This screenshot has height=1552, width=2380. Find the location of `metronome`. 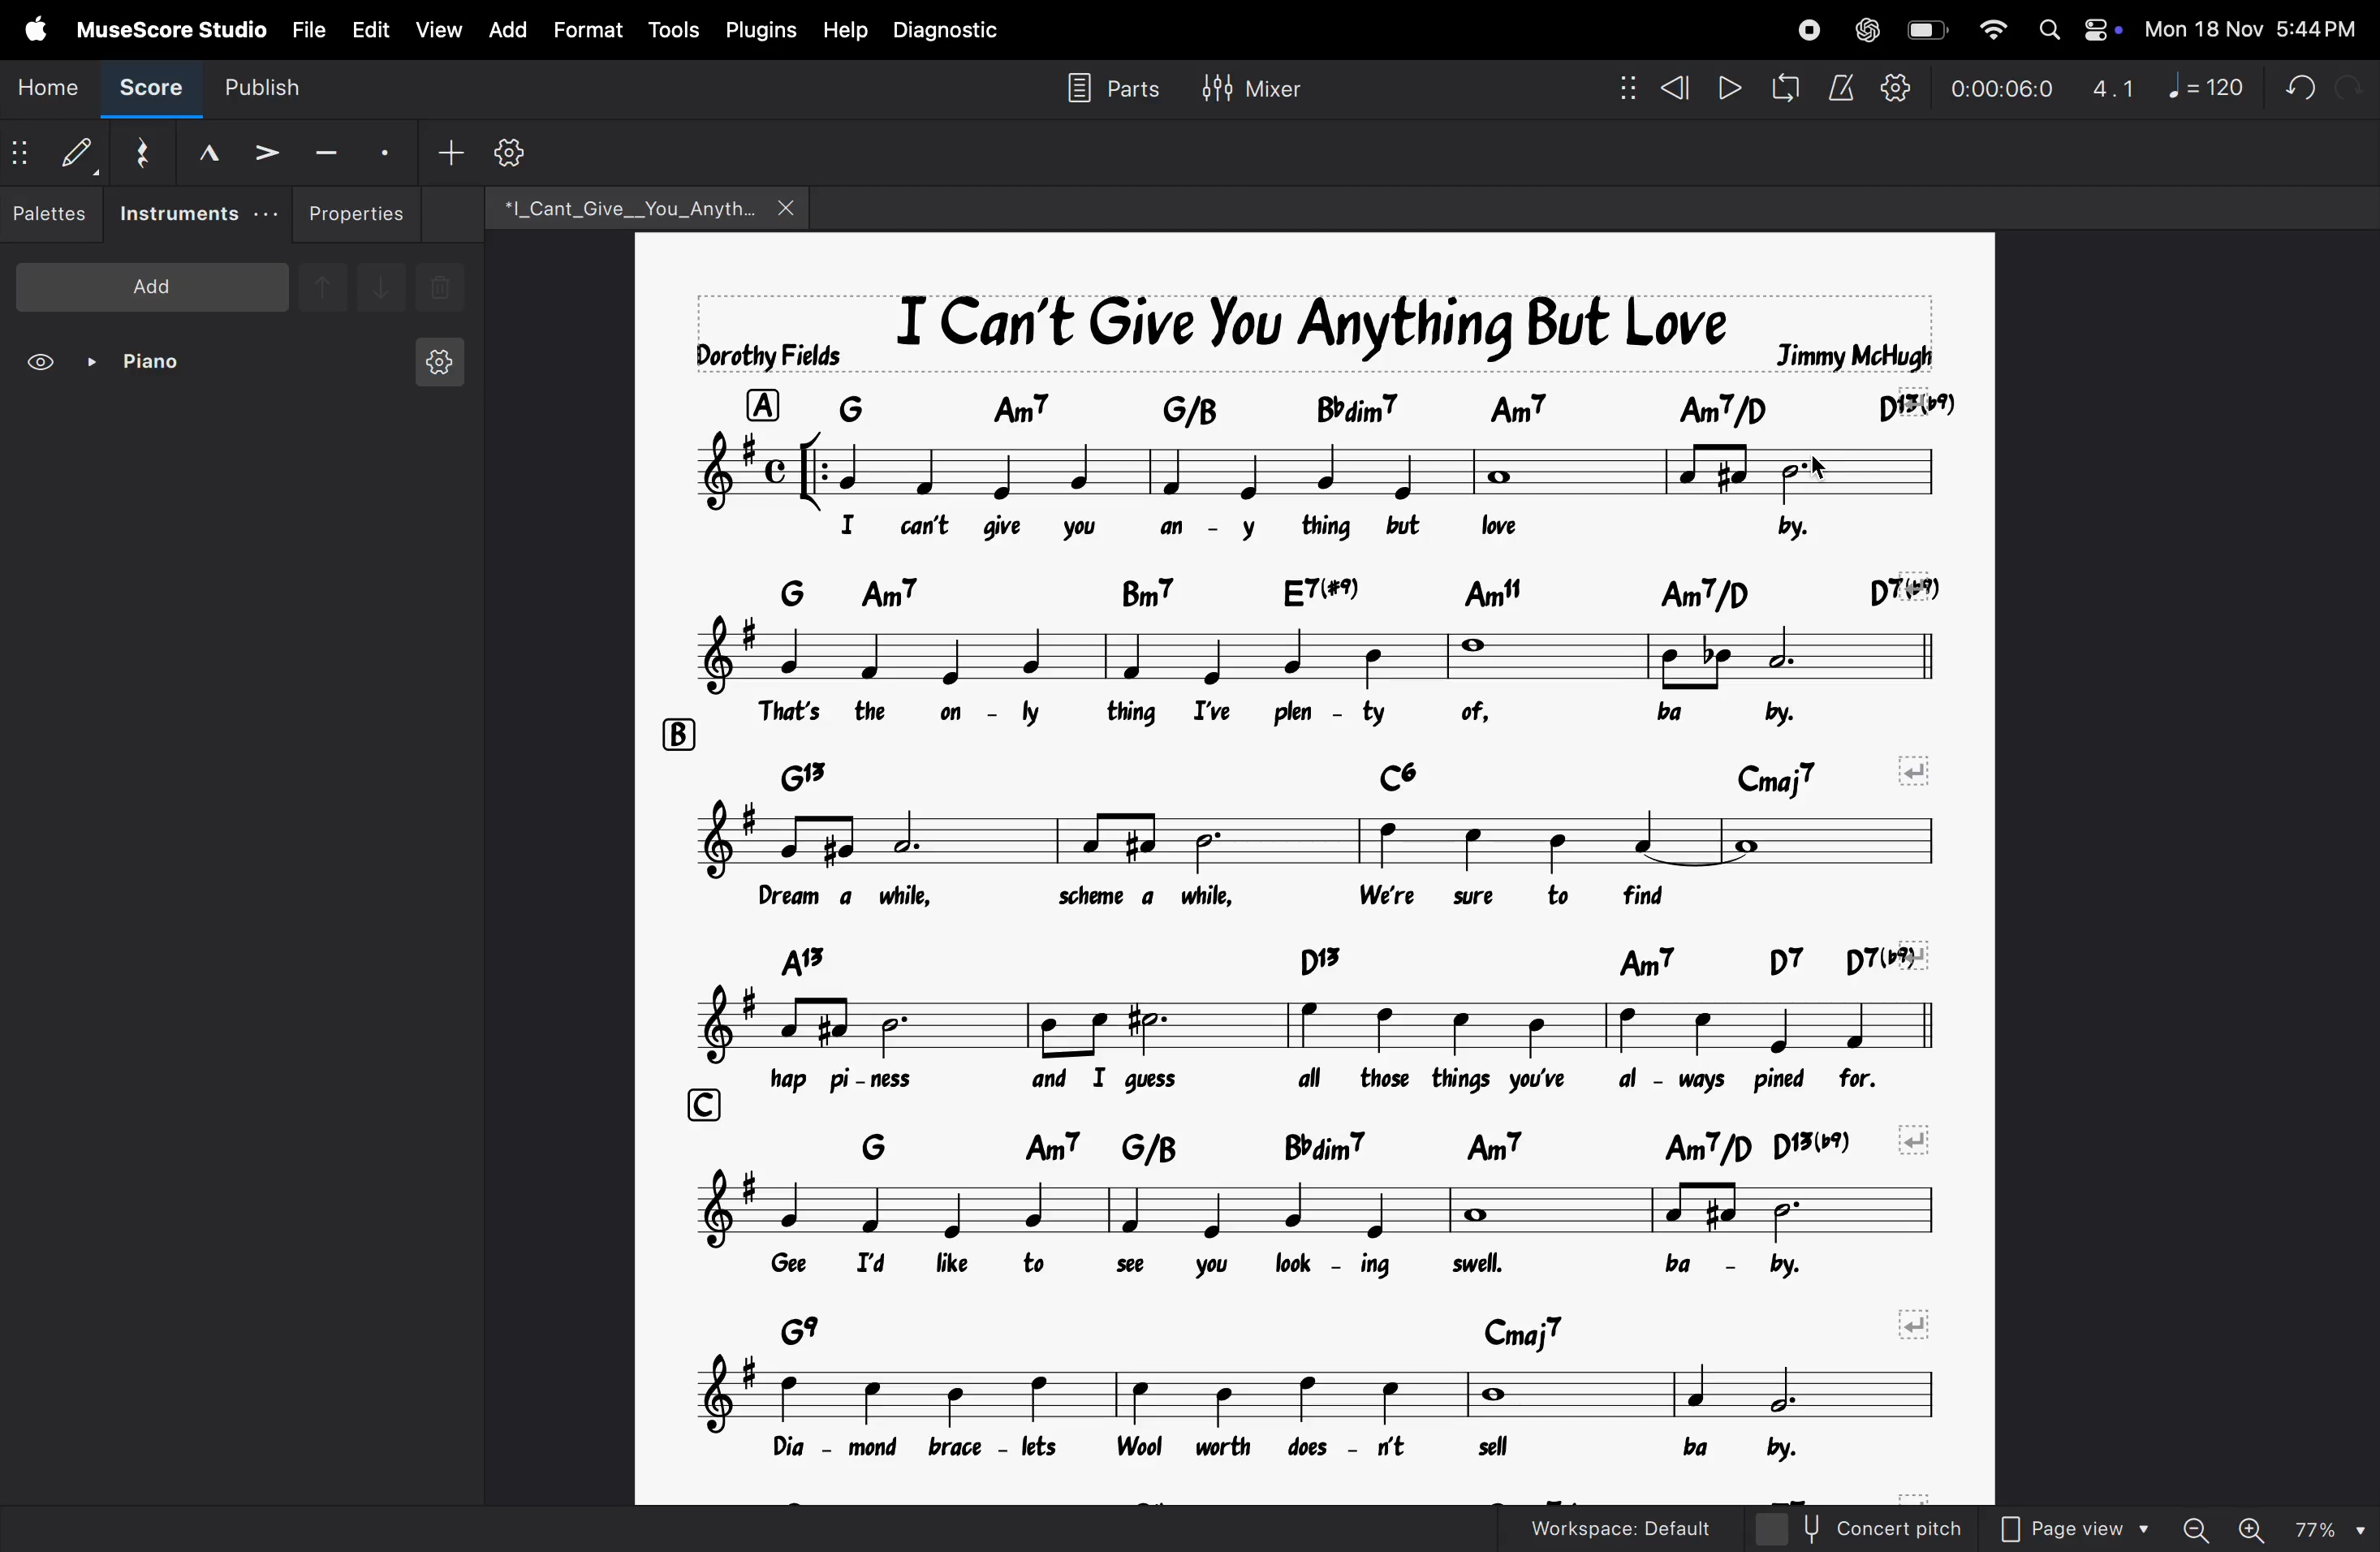

metronome is located at coordinates (1841, 87).